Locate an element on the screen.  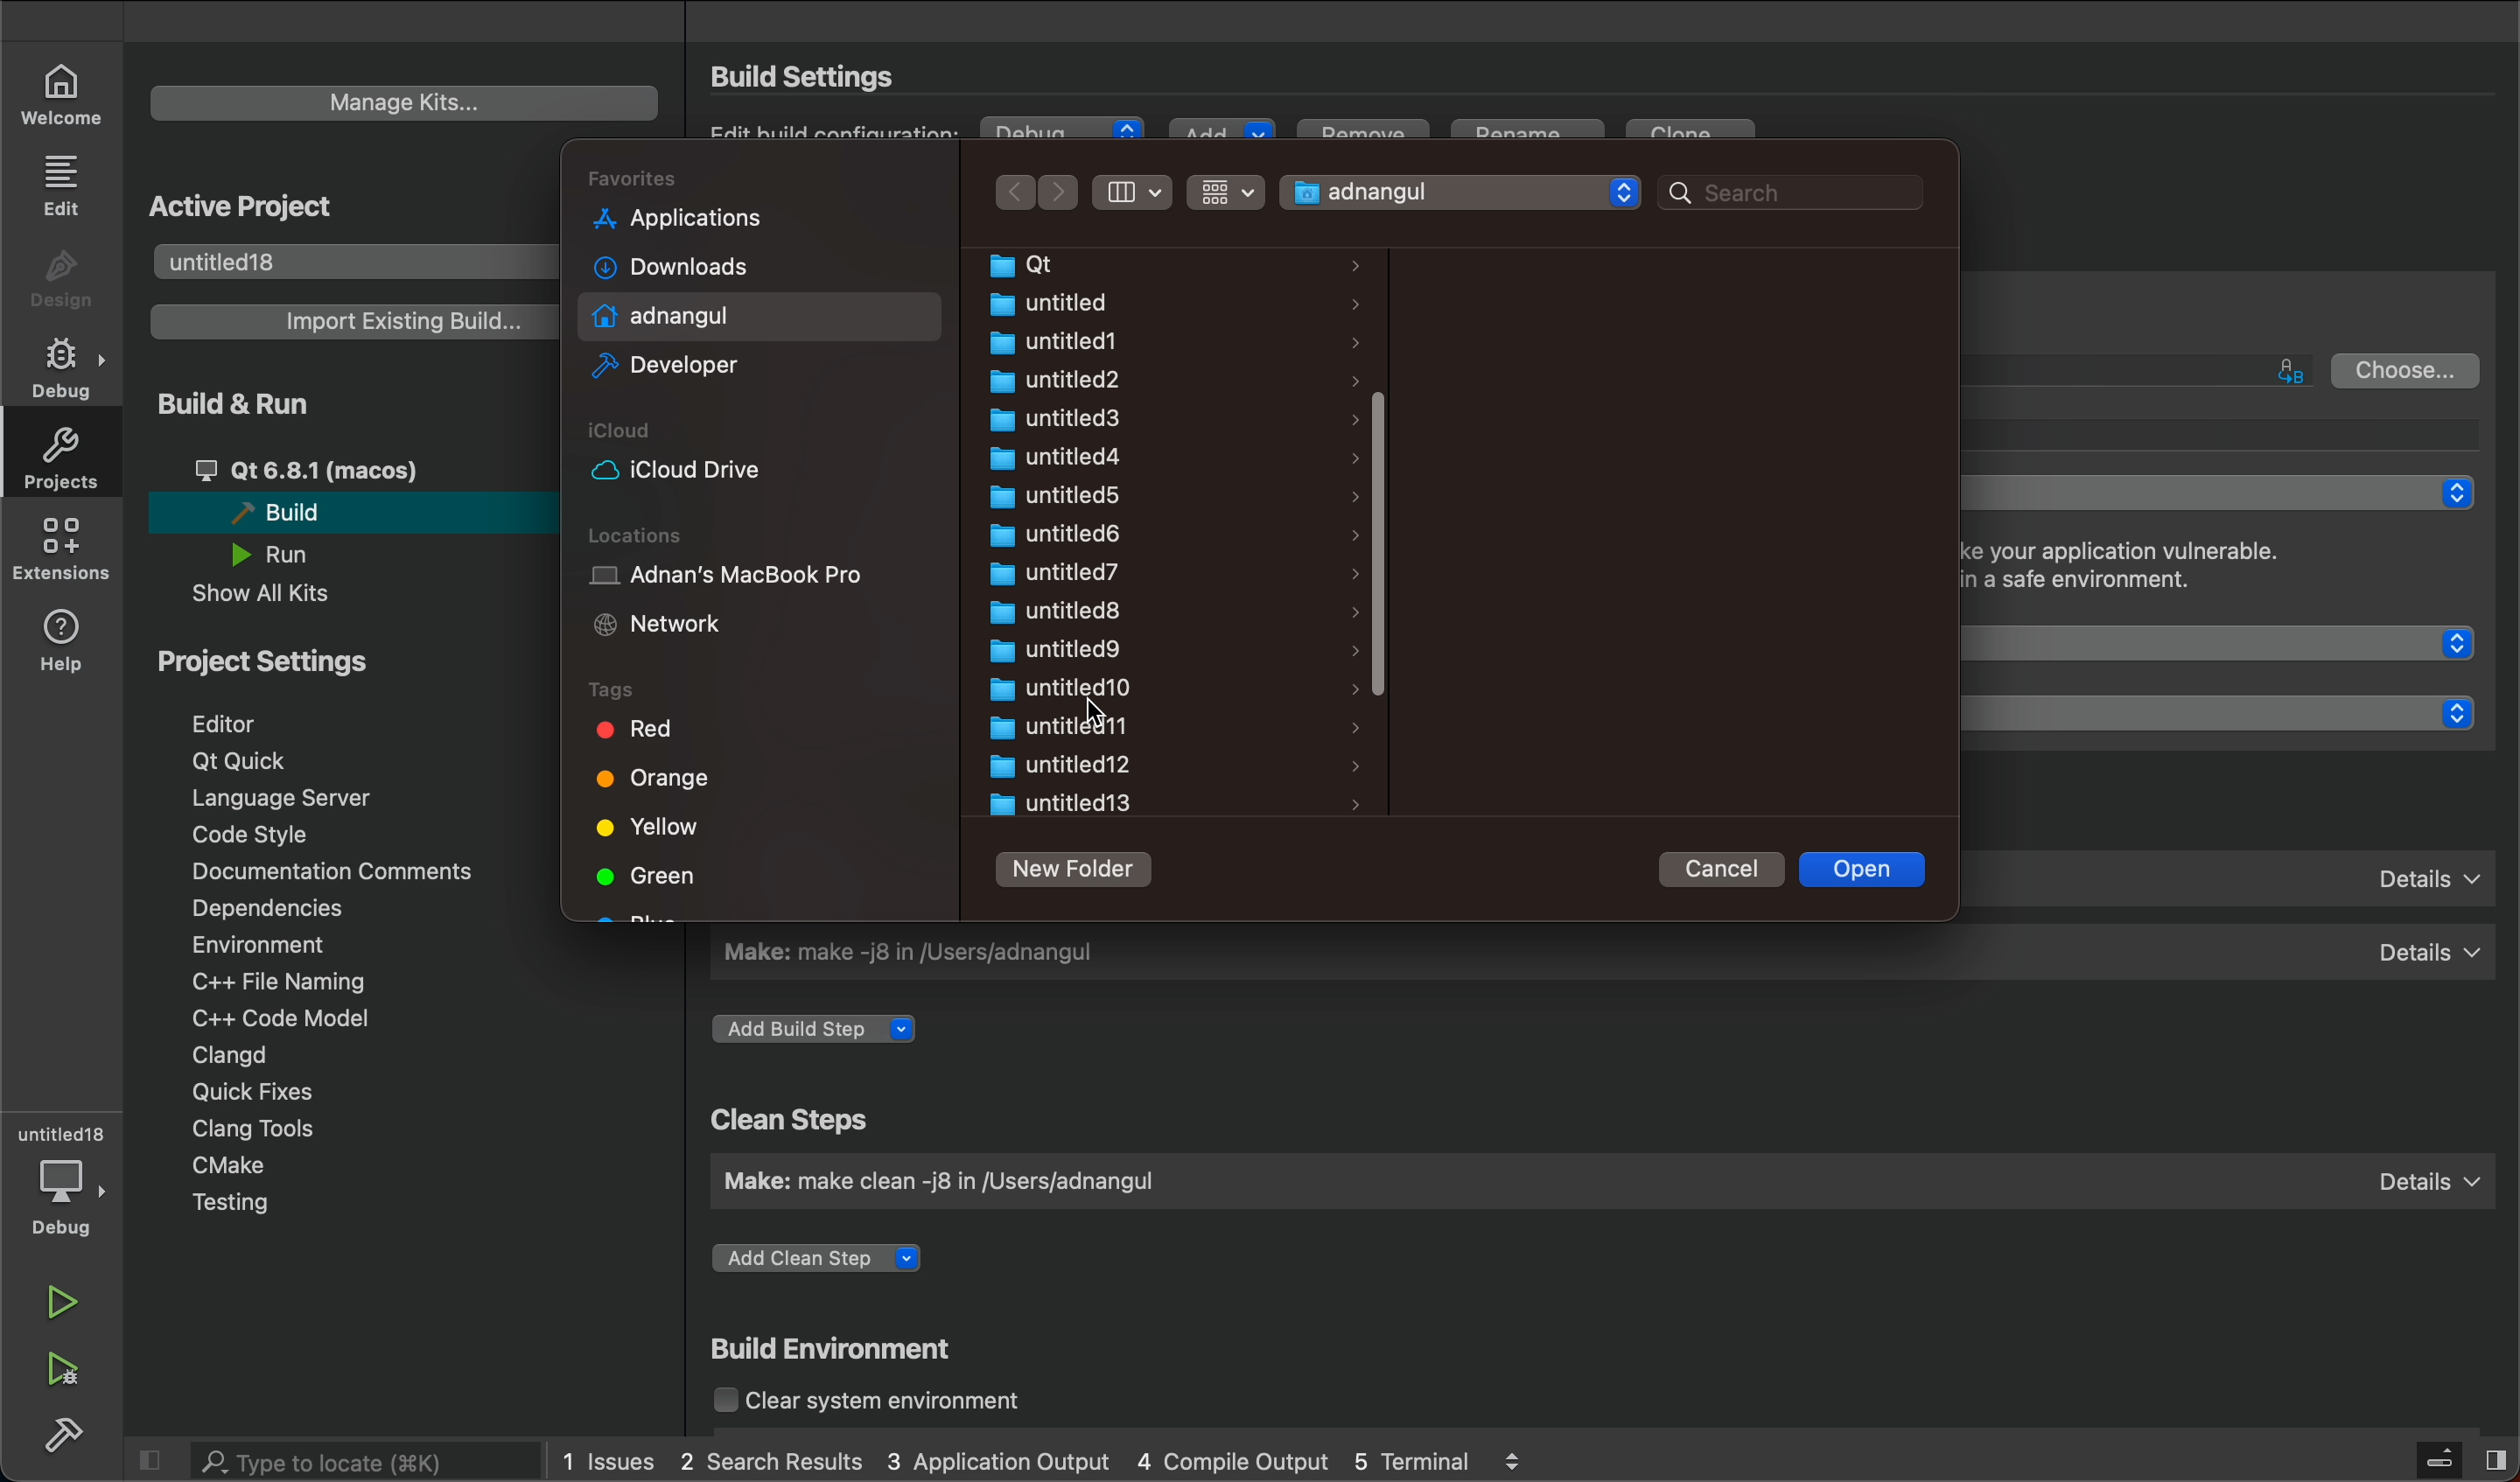
testing is located at coordinates (232, 1204).